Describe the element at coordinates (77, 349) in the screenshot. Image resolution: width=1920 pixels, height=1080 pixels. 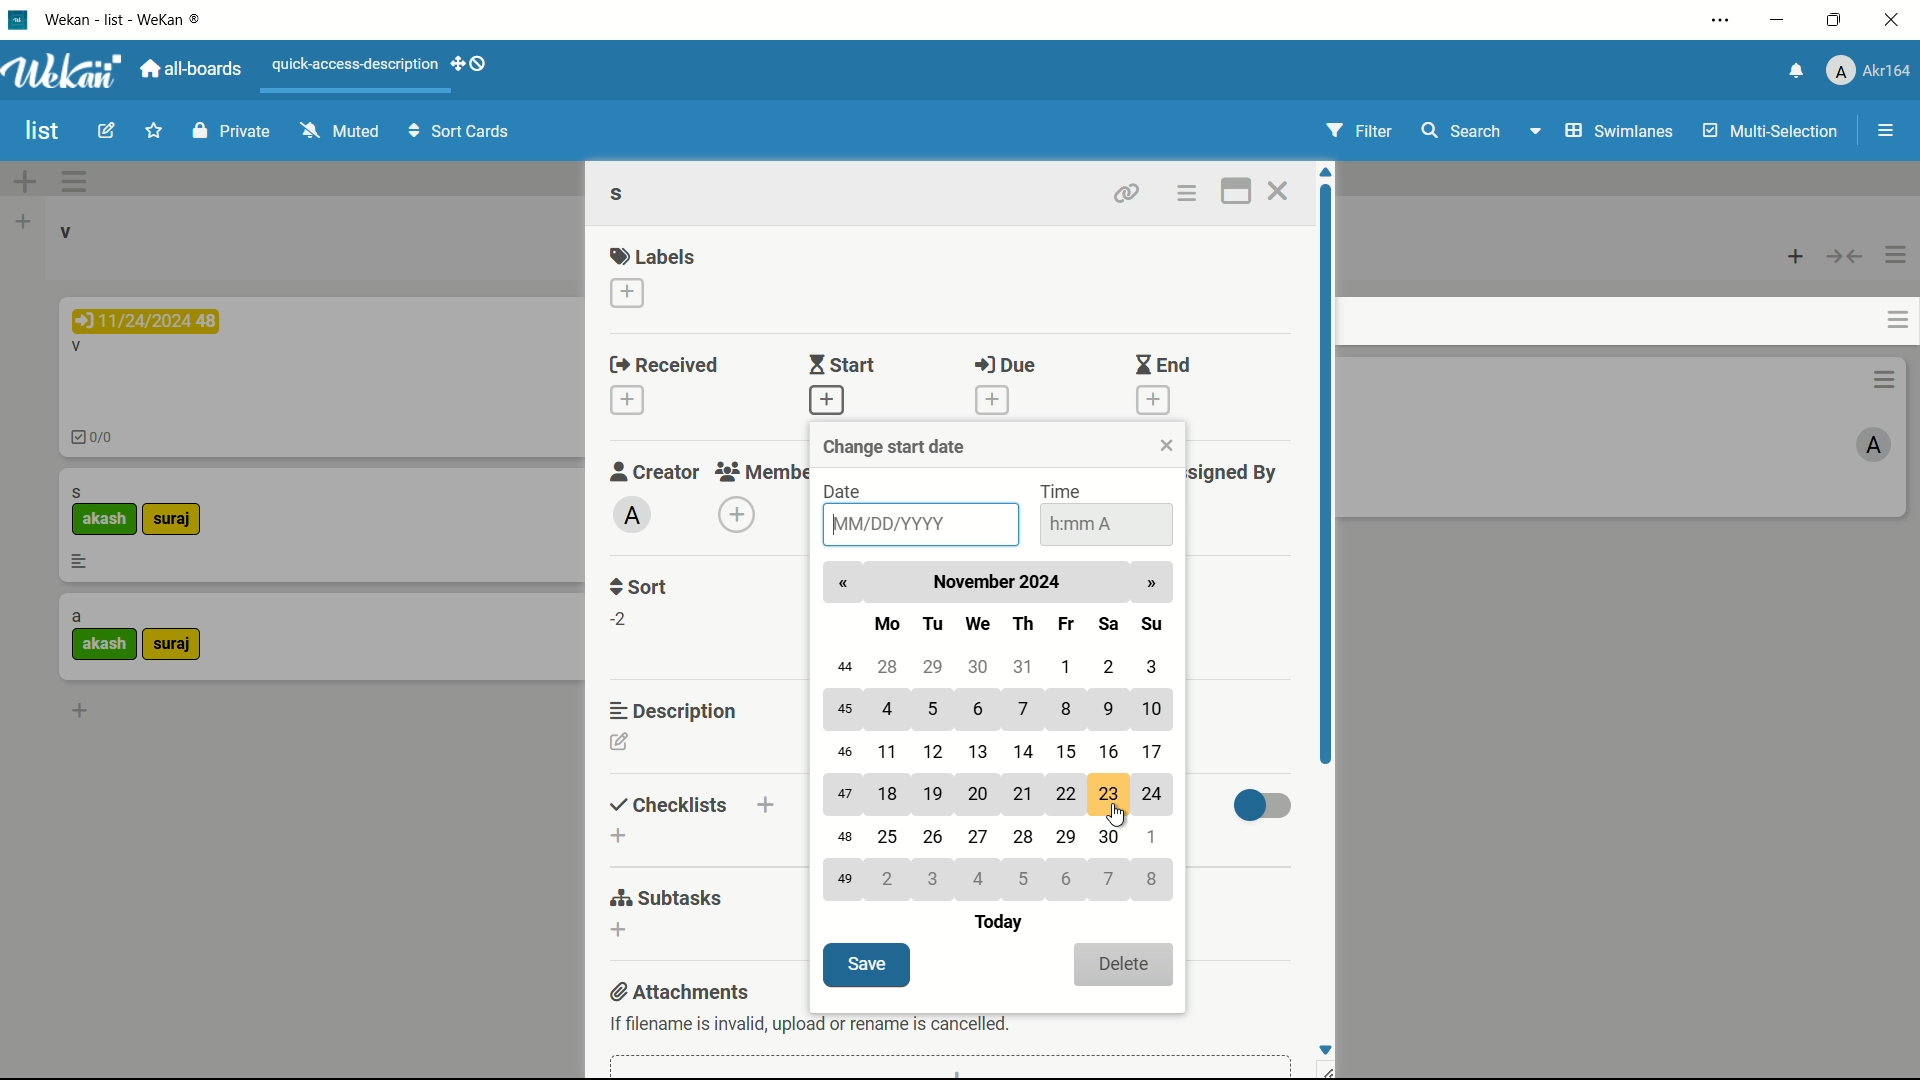
I see `card name` at that location.